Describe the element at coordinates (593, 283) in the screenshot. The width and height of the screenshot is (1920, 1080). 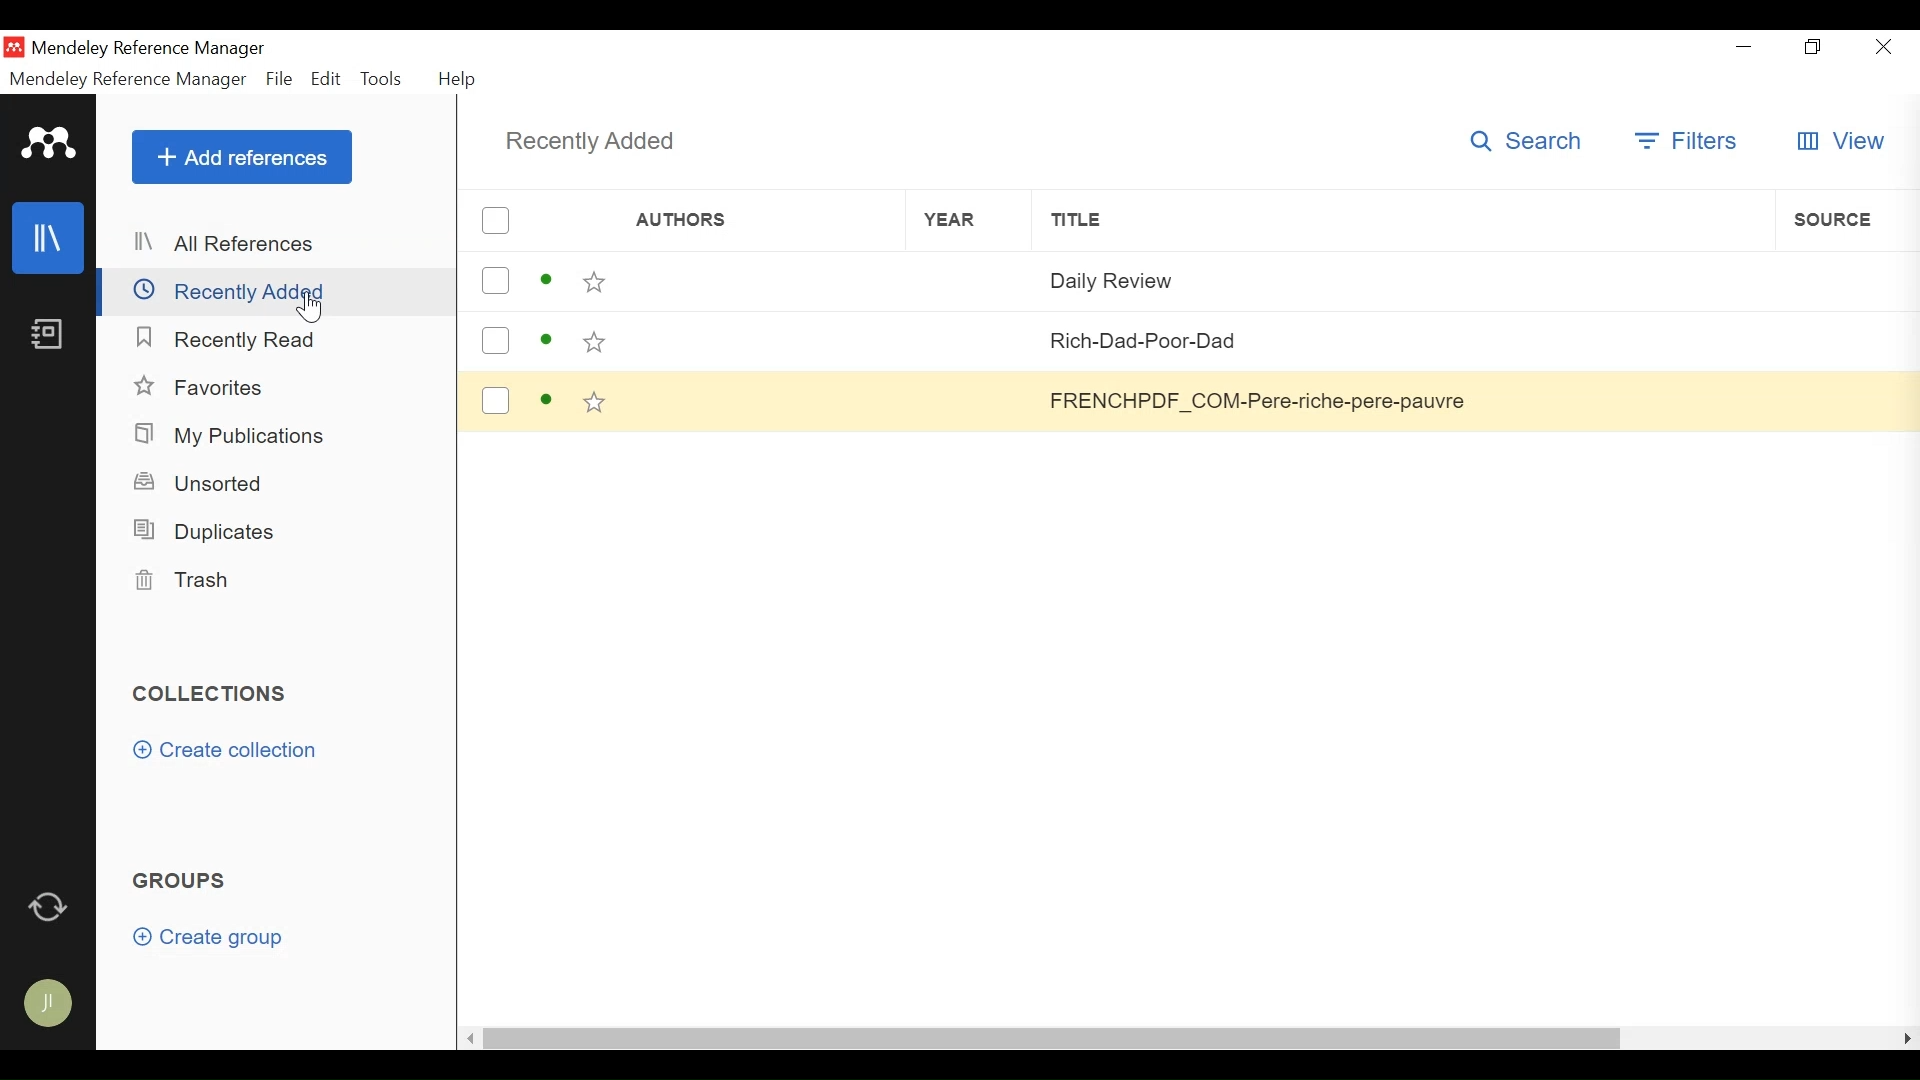
I see `(un)select Favorite` at that location.